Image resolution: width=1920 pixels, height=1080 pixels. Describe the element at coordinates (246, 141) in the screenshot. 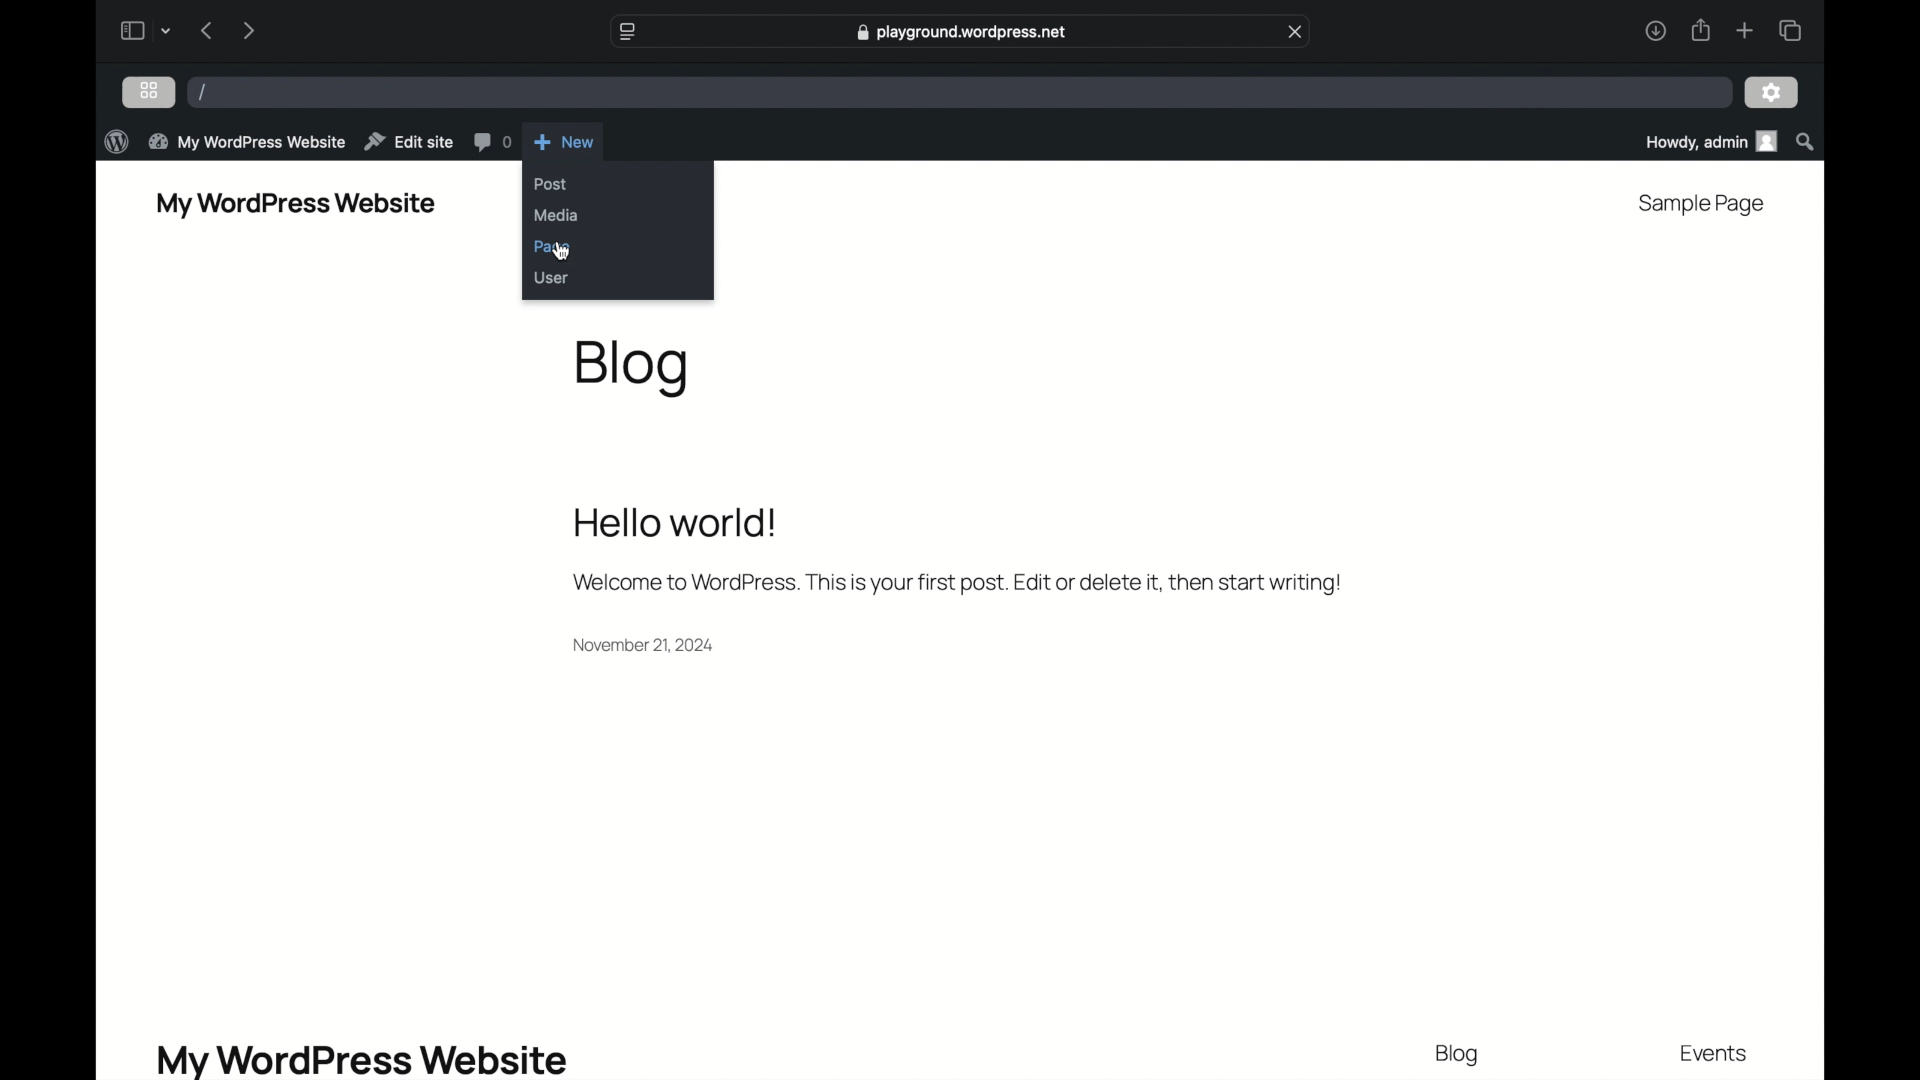

I see `my wordpress website` at that location.